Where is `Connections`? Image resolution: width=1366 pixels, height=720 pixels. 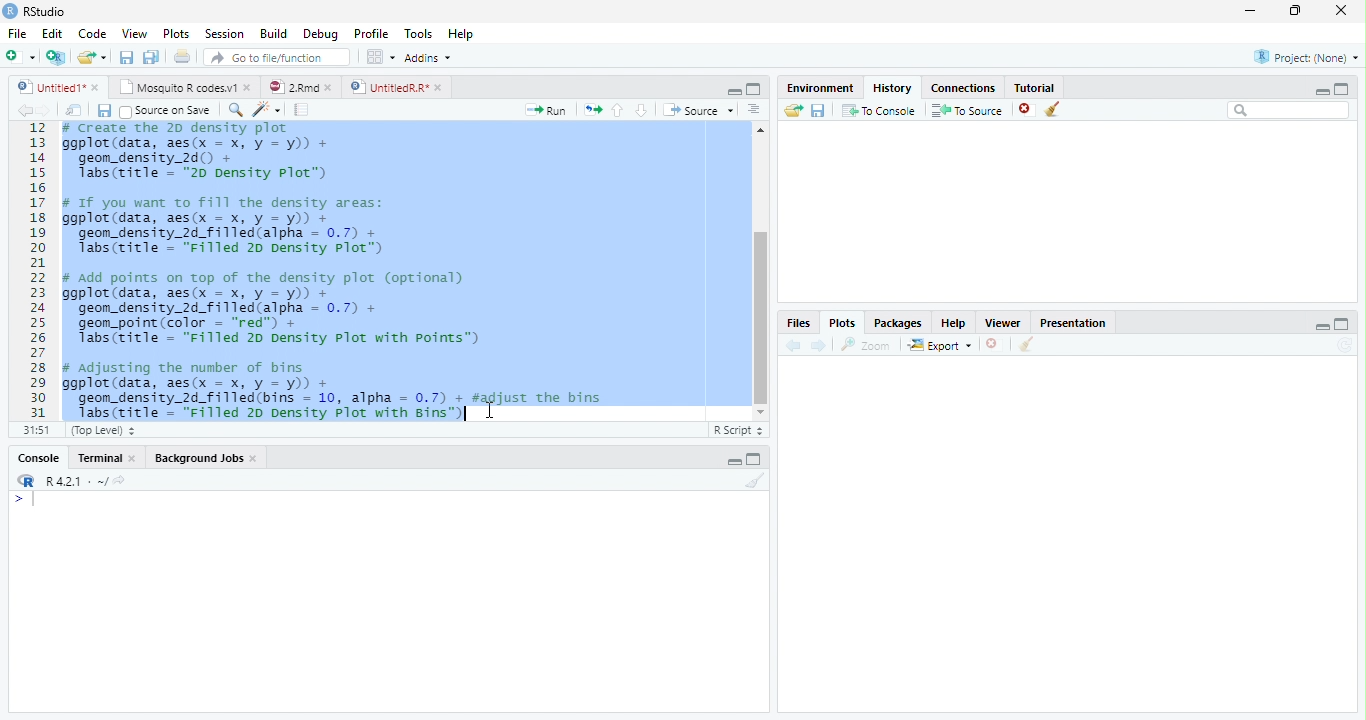
Connections is located at coordinates (964, 89).